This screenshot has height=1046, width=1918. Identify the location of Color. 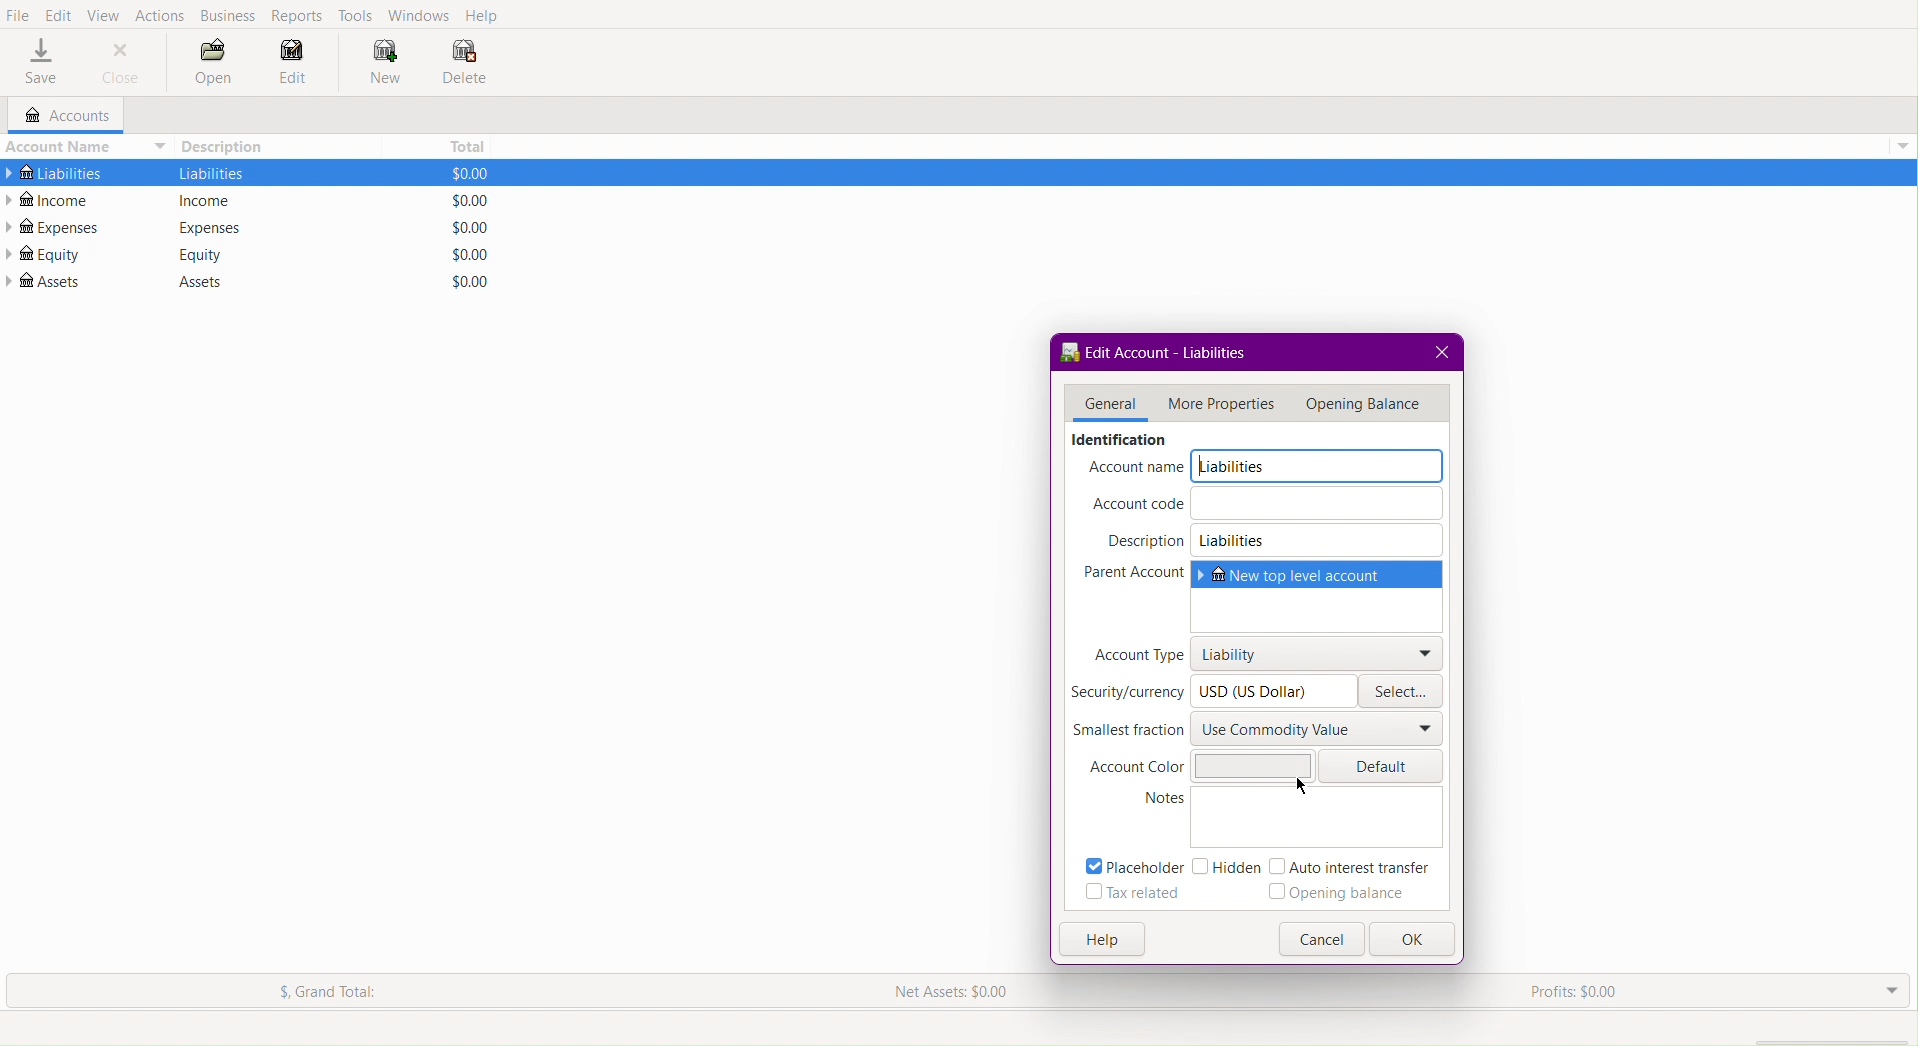
(1252, 766).